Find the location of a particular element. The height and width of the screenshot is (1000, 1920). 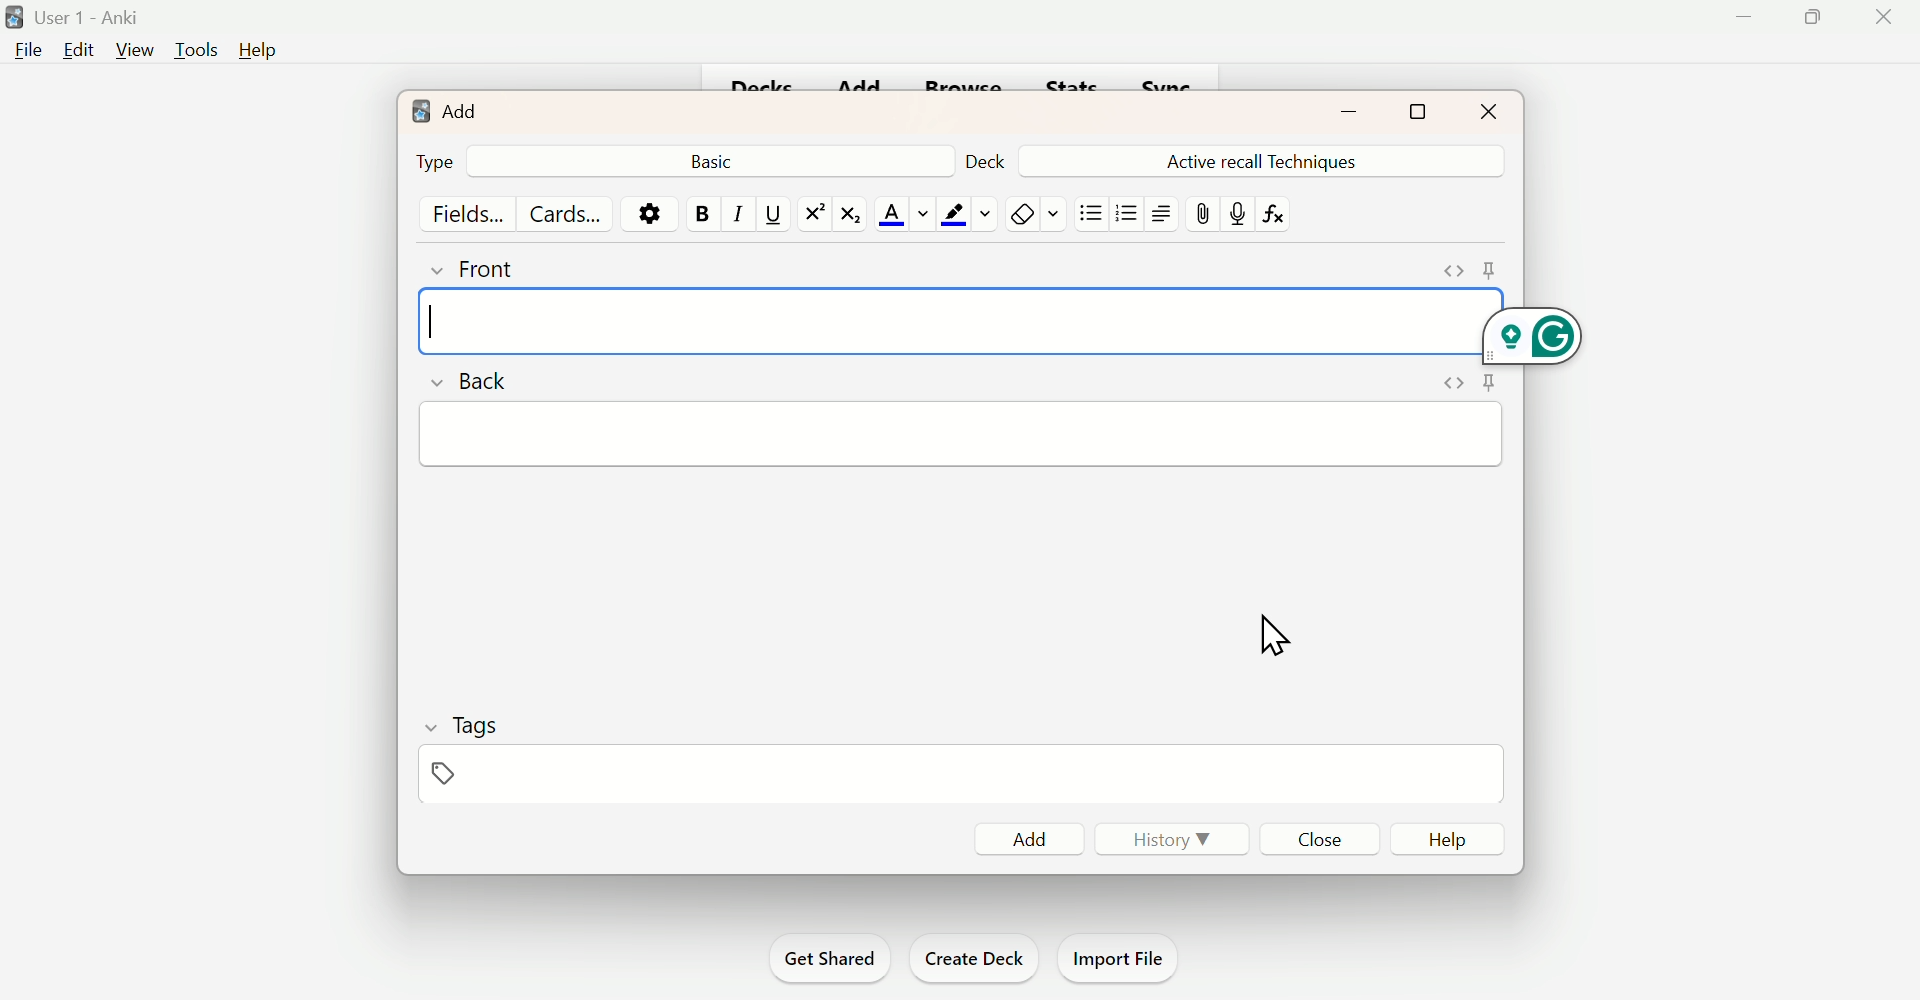

Text Color is located at coordinates (899, 212).